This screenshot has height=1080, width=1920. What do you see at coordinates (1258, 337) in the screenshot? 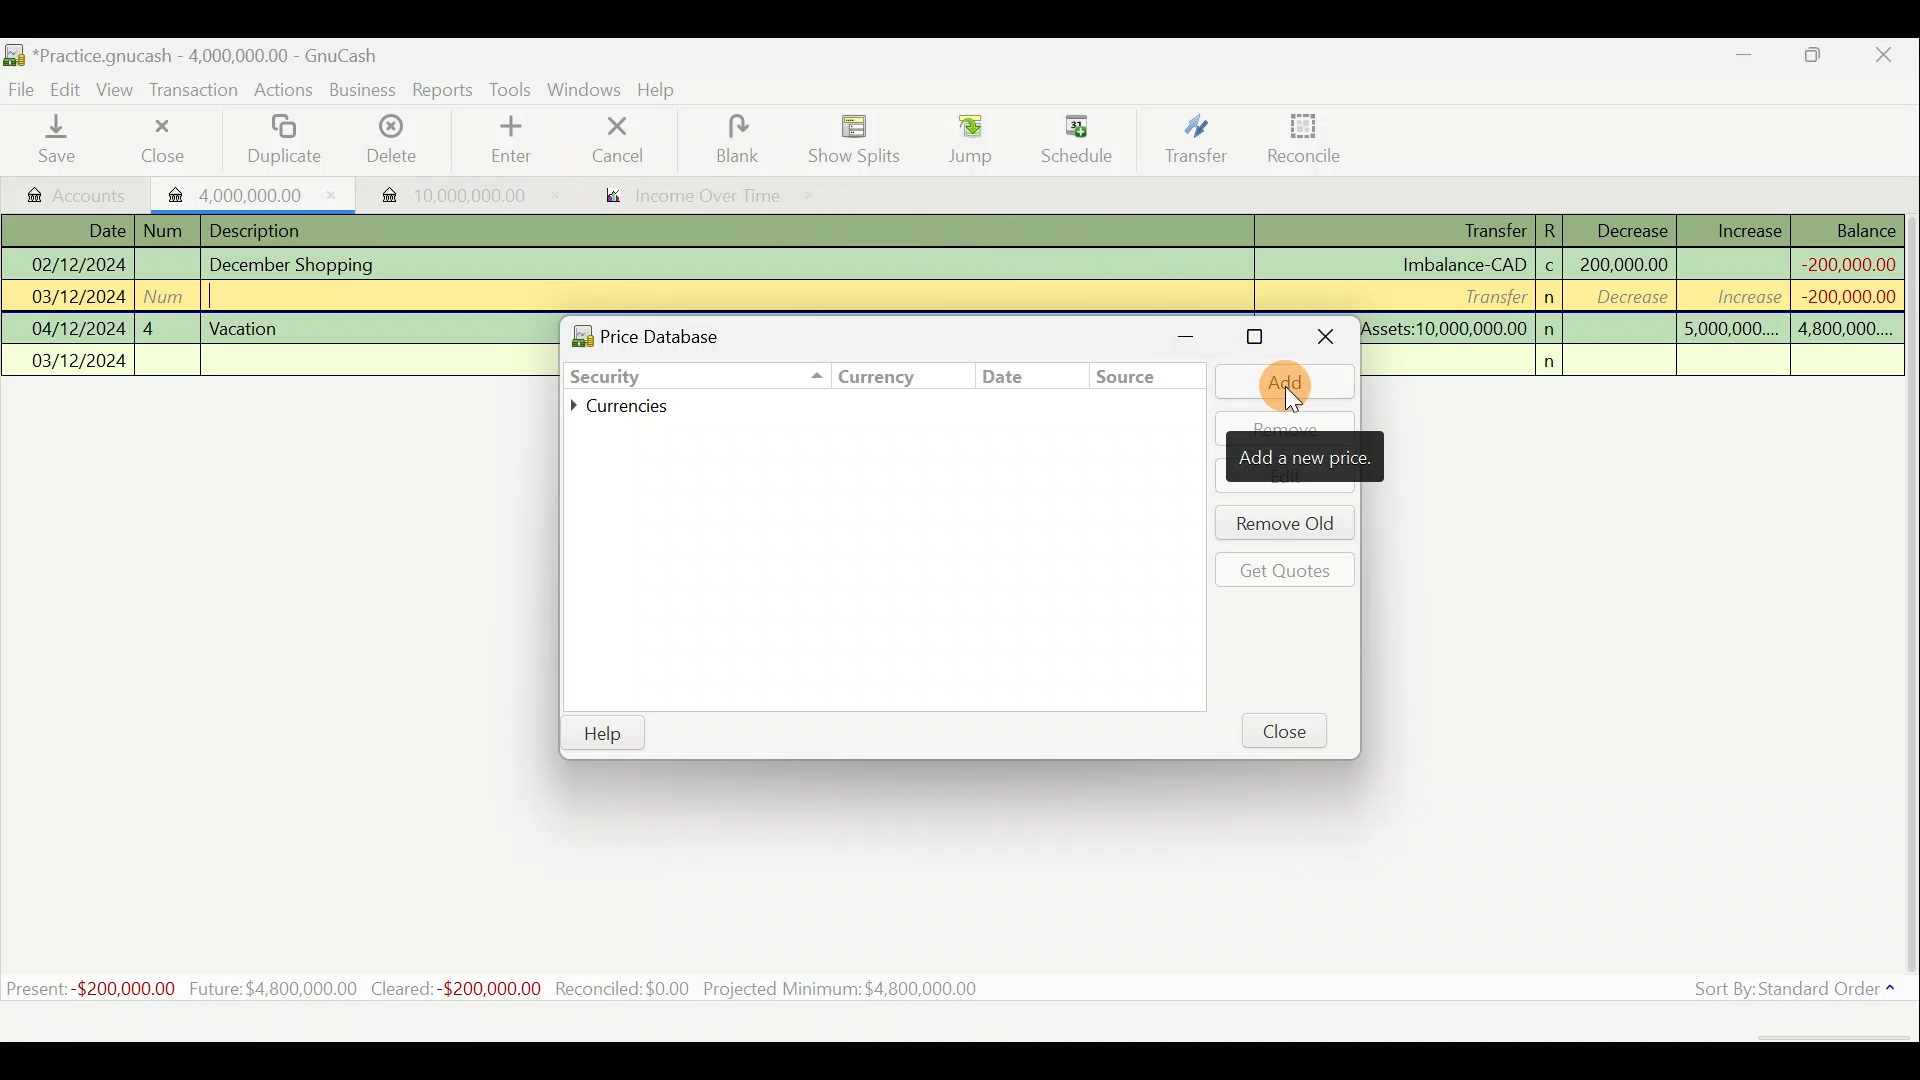
I see `Maximise` at bounding box center [1258, 337].